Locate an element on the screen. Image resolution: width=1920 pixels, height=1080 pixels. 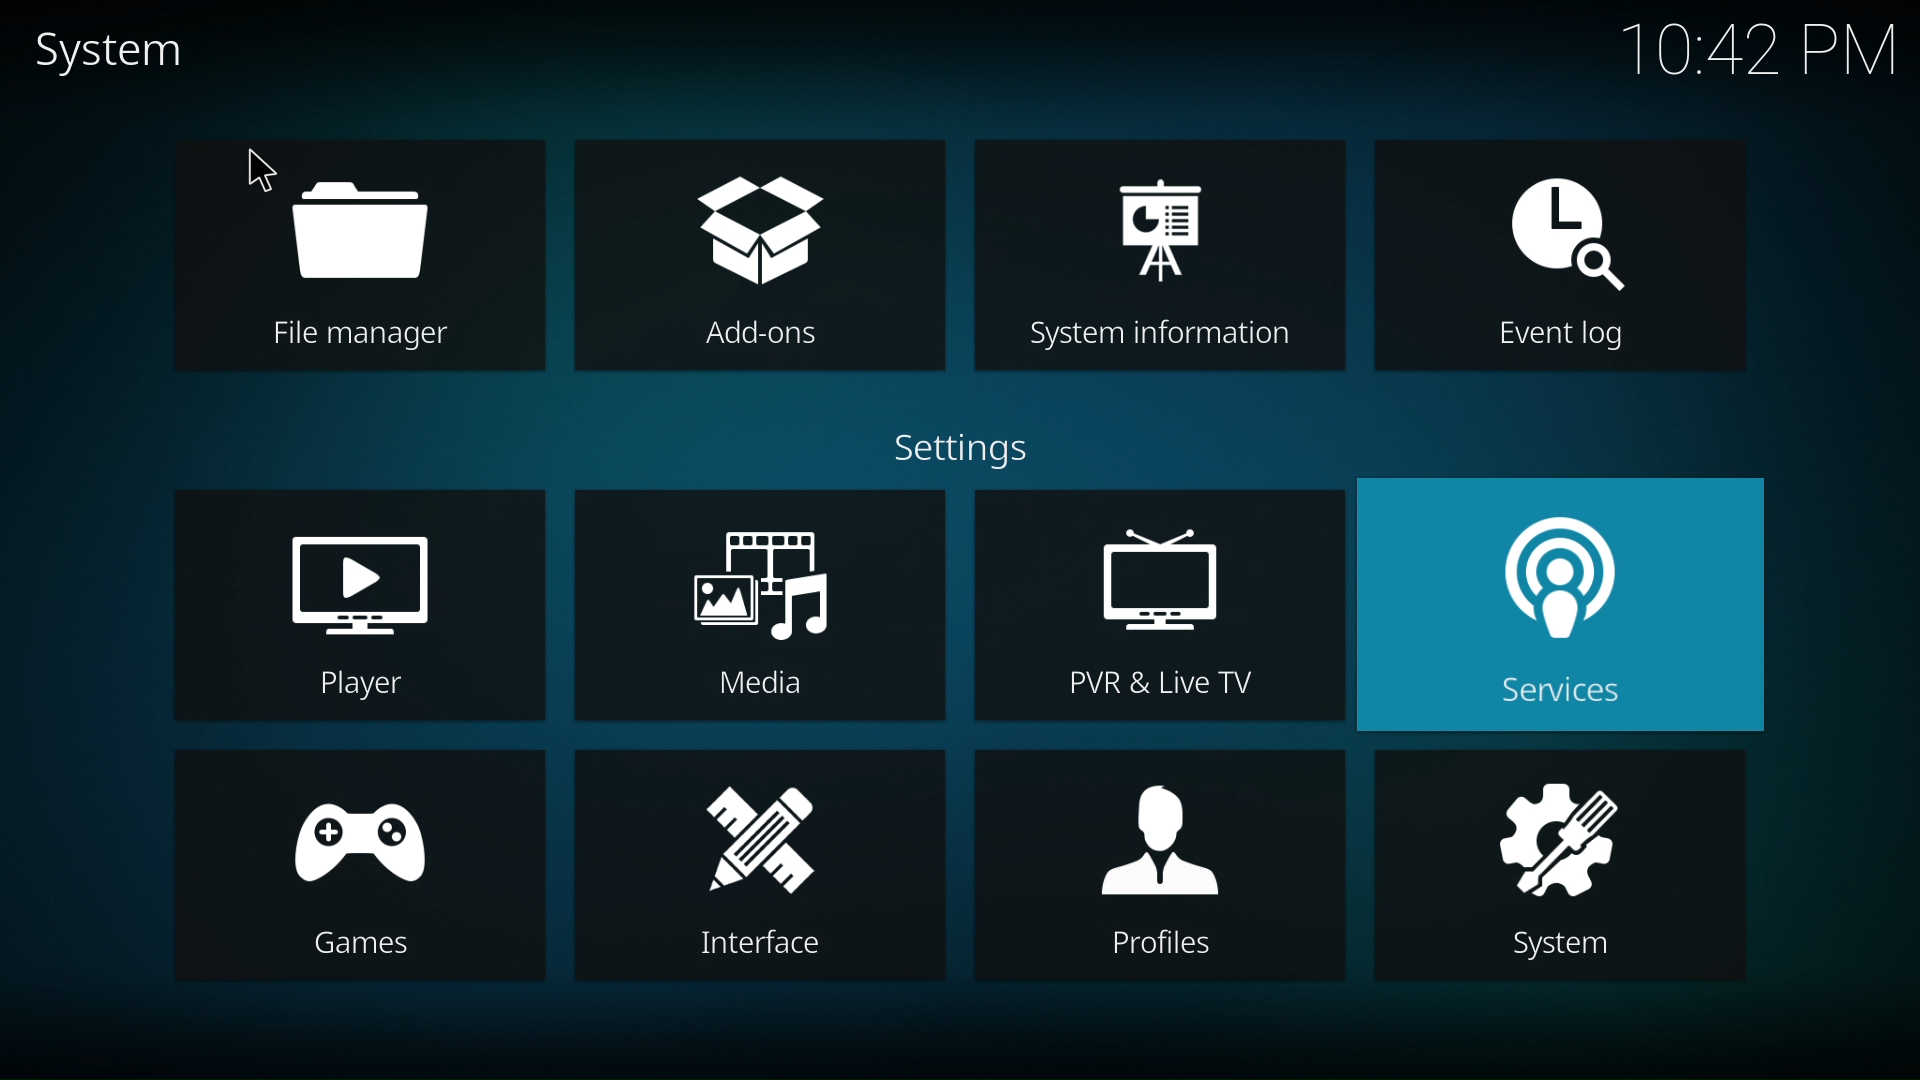
event log is located at coordinates (1556, 257).